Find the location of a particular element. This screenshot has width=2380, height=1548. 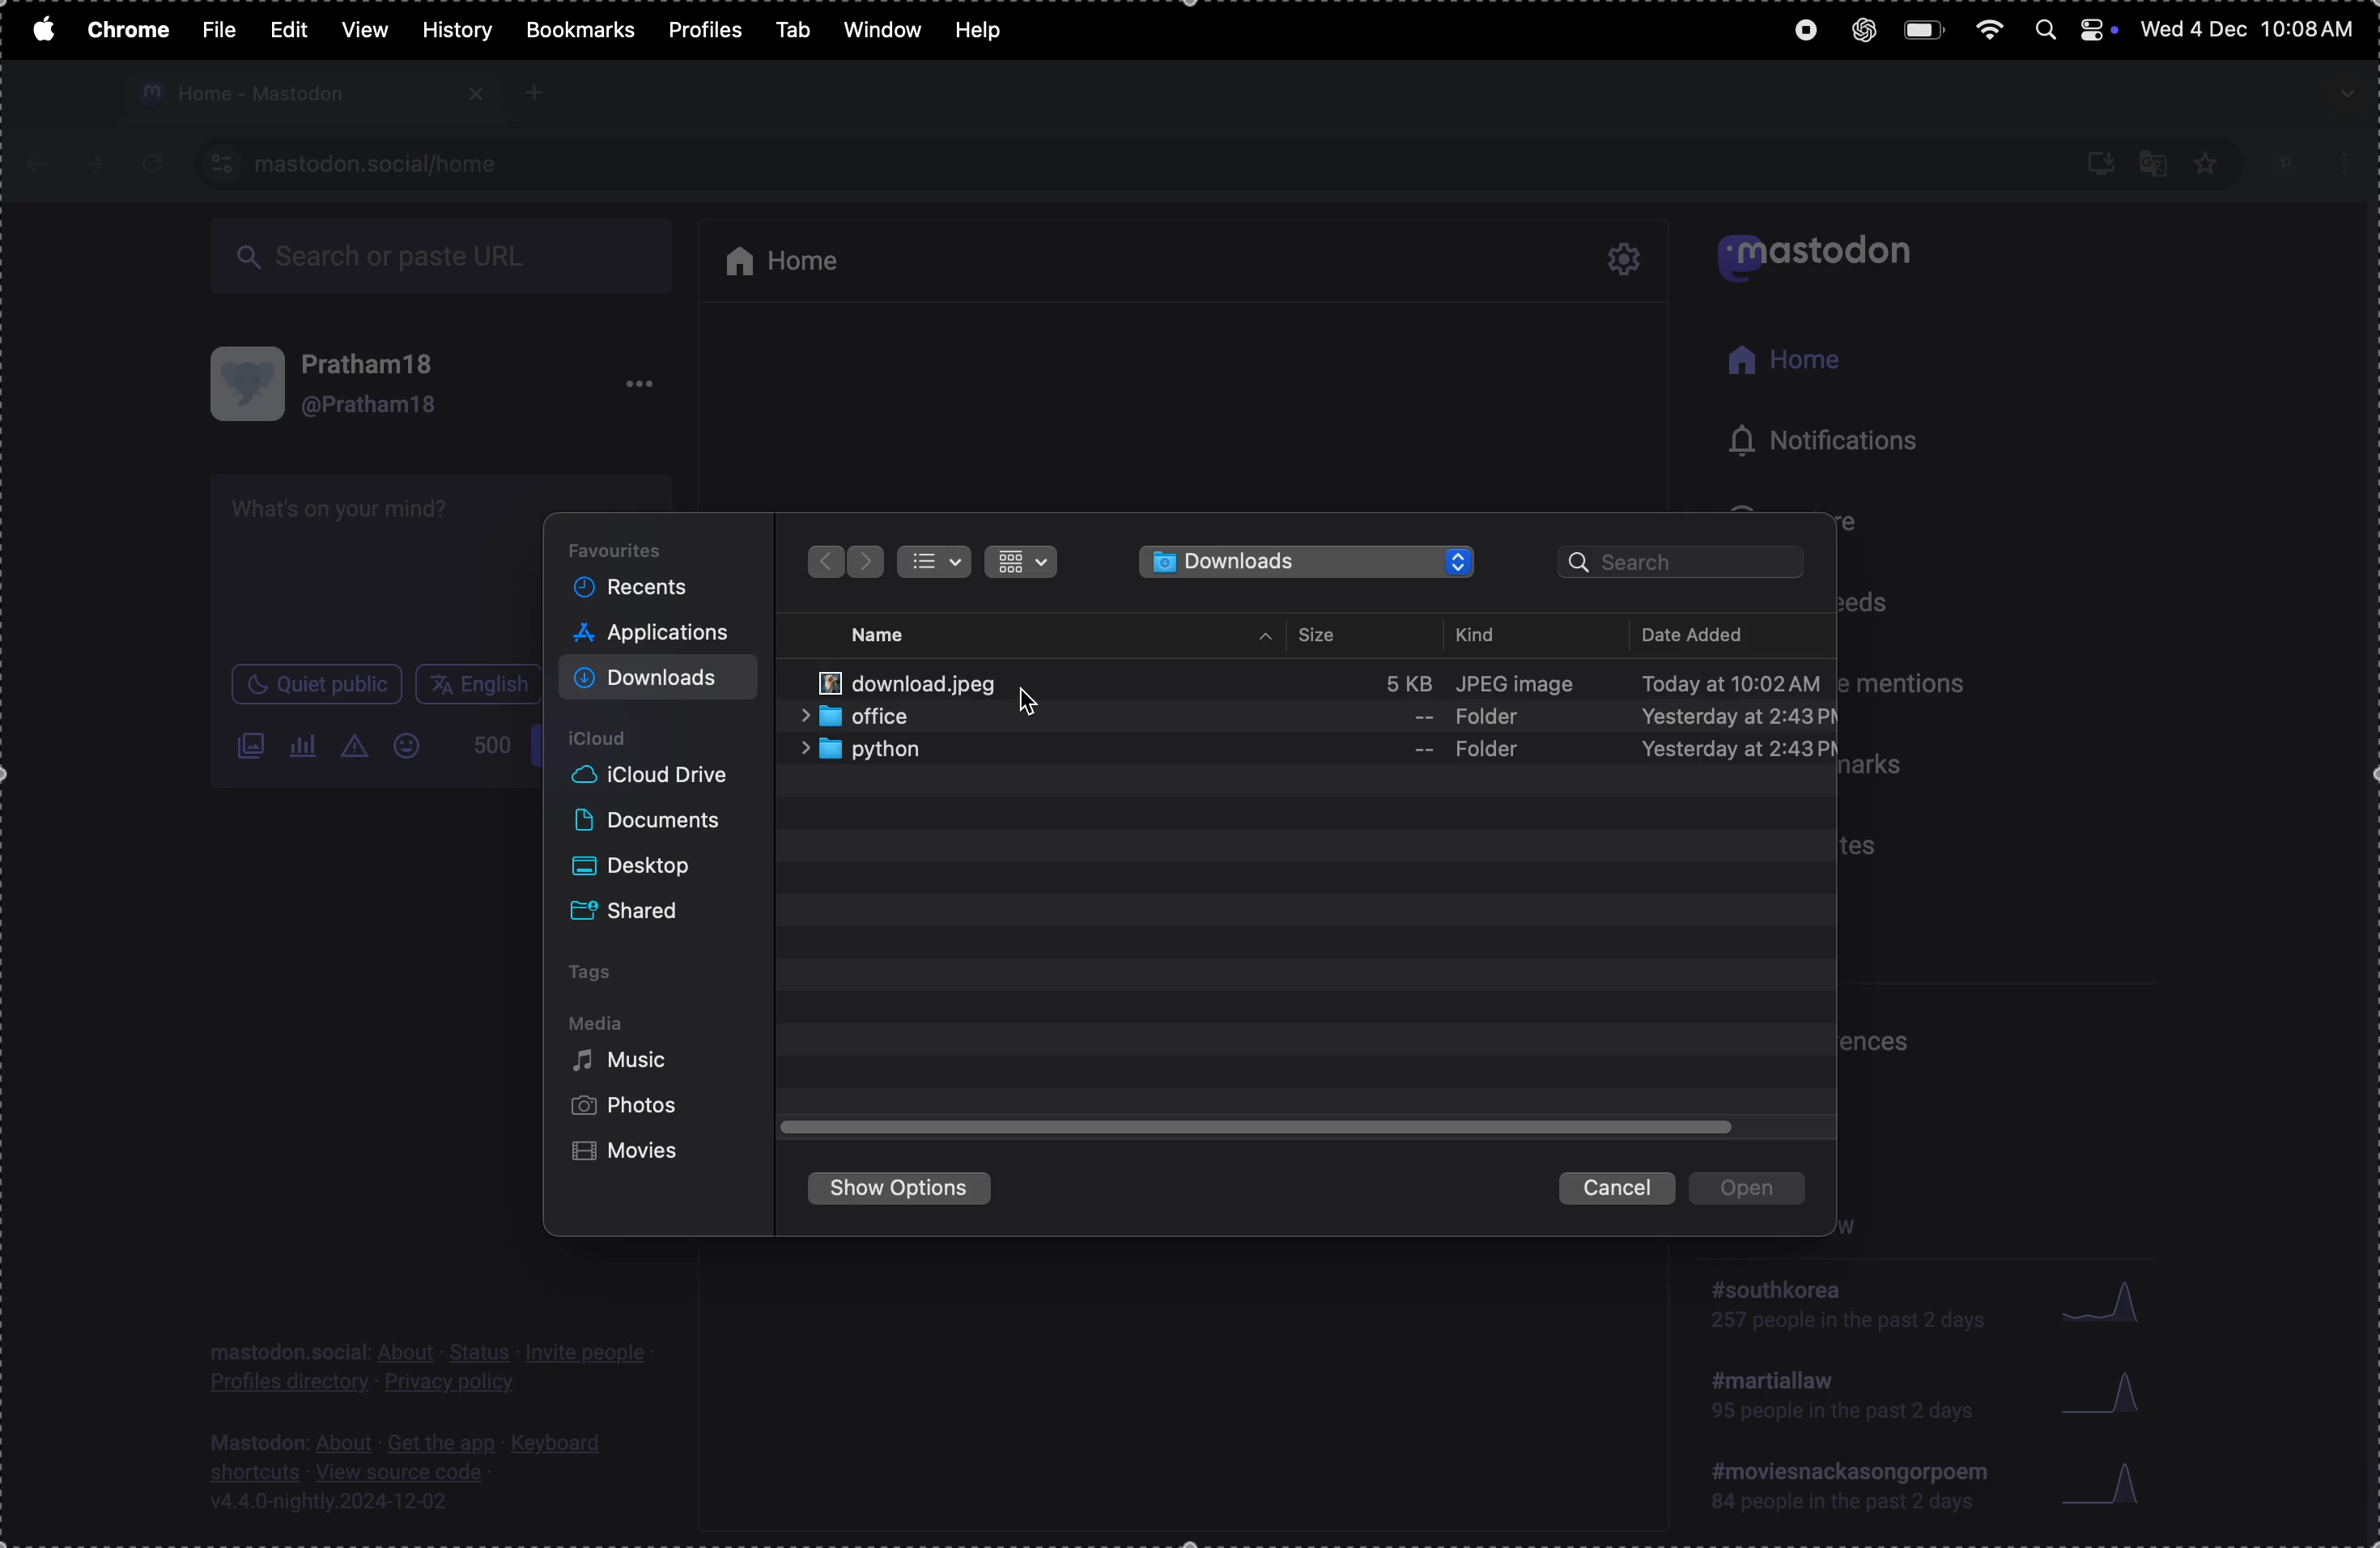

Filw is located at coordinates (219, 28).